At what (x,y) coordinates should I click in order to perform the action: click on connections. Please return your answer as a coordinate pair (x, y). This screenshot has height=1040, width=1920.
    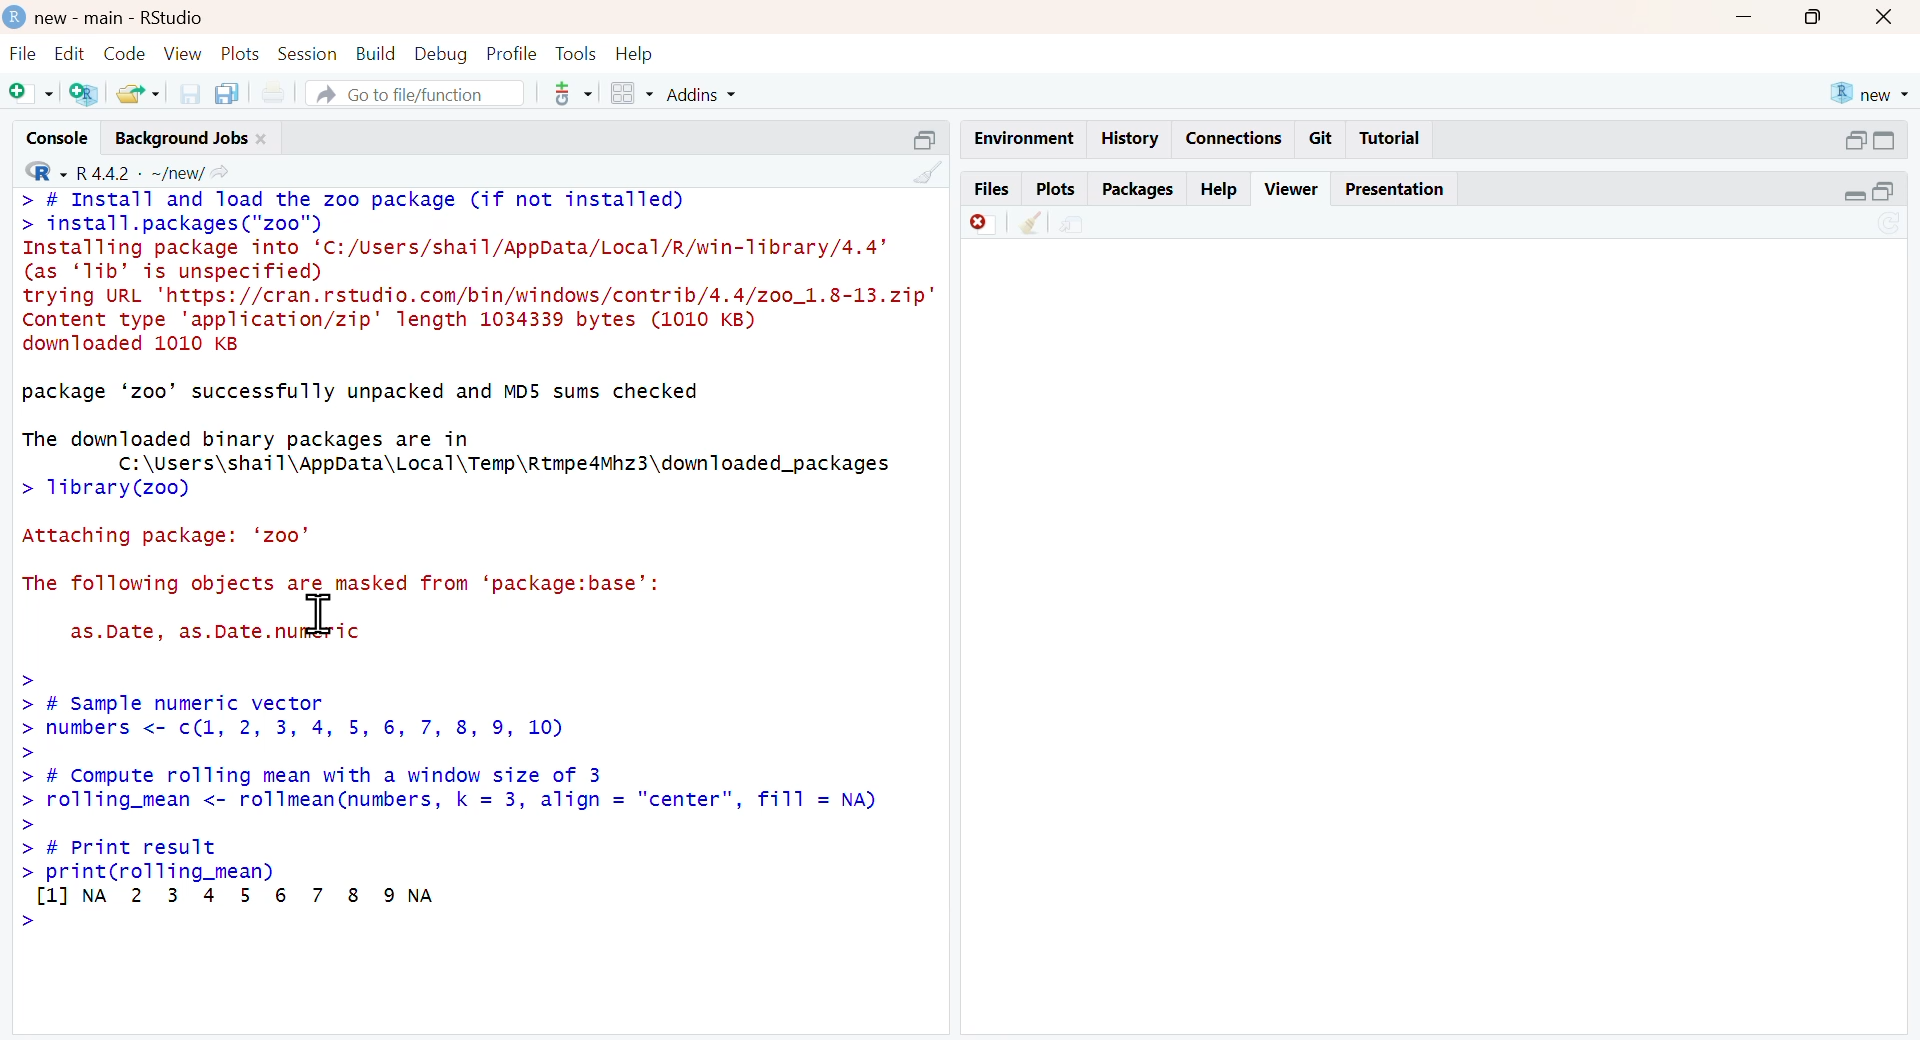
    Looking at the image, I should click on (1230, 138).